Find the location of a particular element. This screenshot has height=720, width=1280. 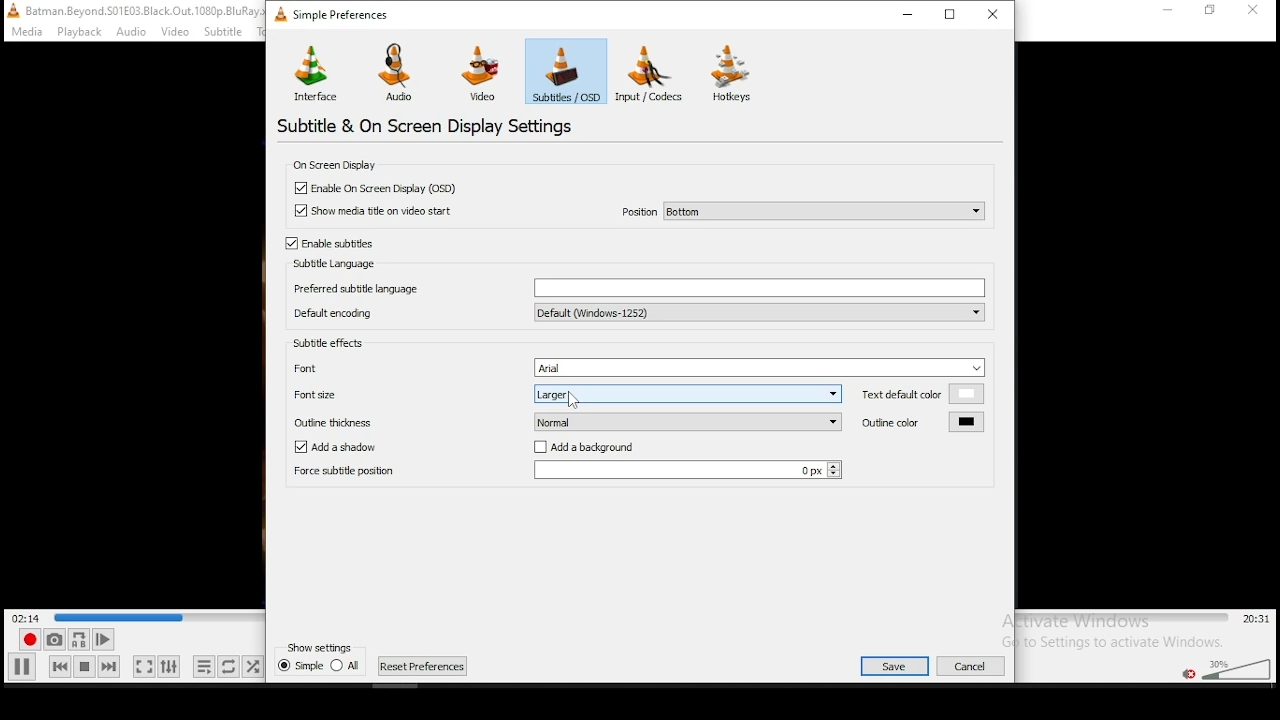

record is located at coordinates (27, 640).